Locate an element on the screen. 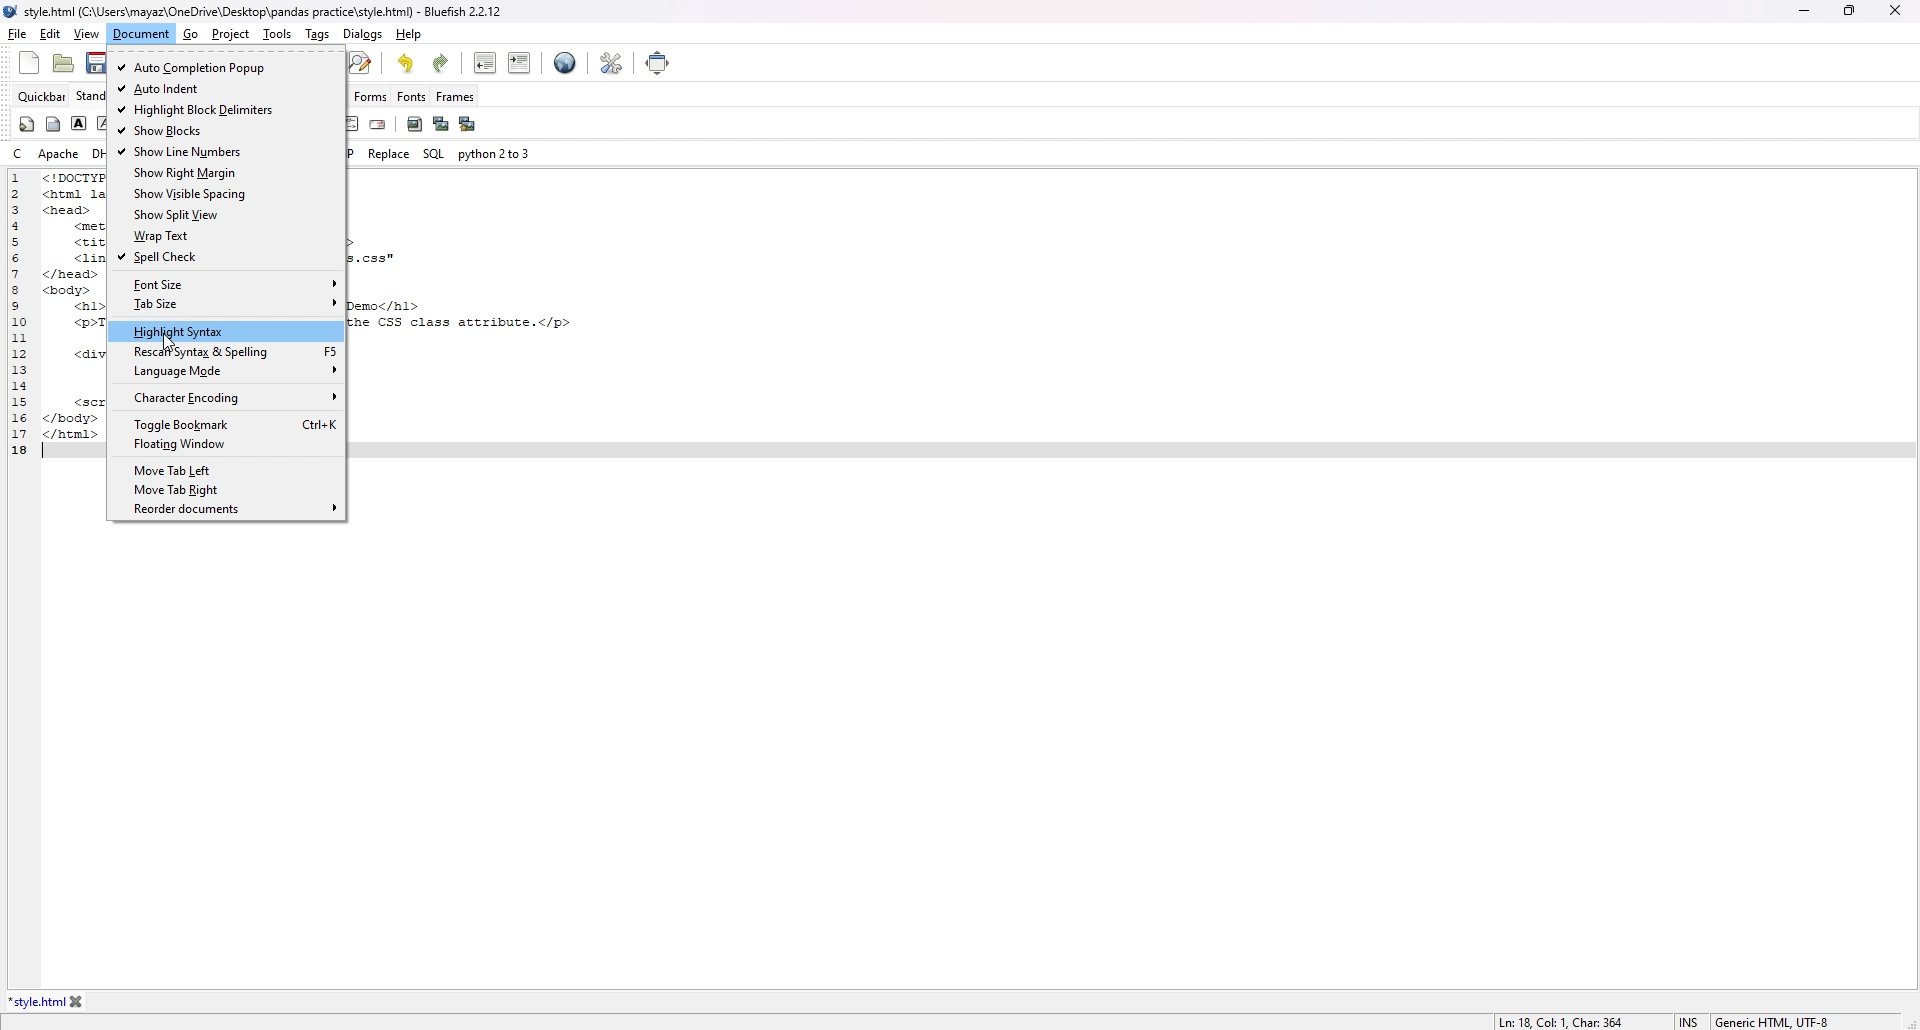  web preview is located at coordinates (565, 62).